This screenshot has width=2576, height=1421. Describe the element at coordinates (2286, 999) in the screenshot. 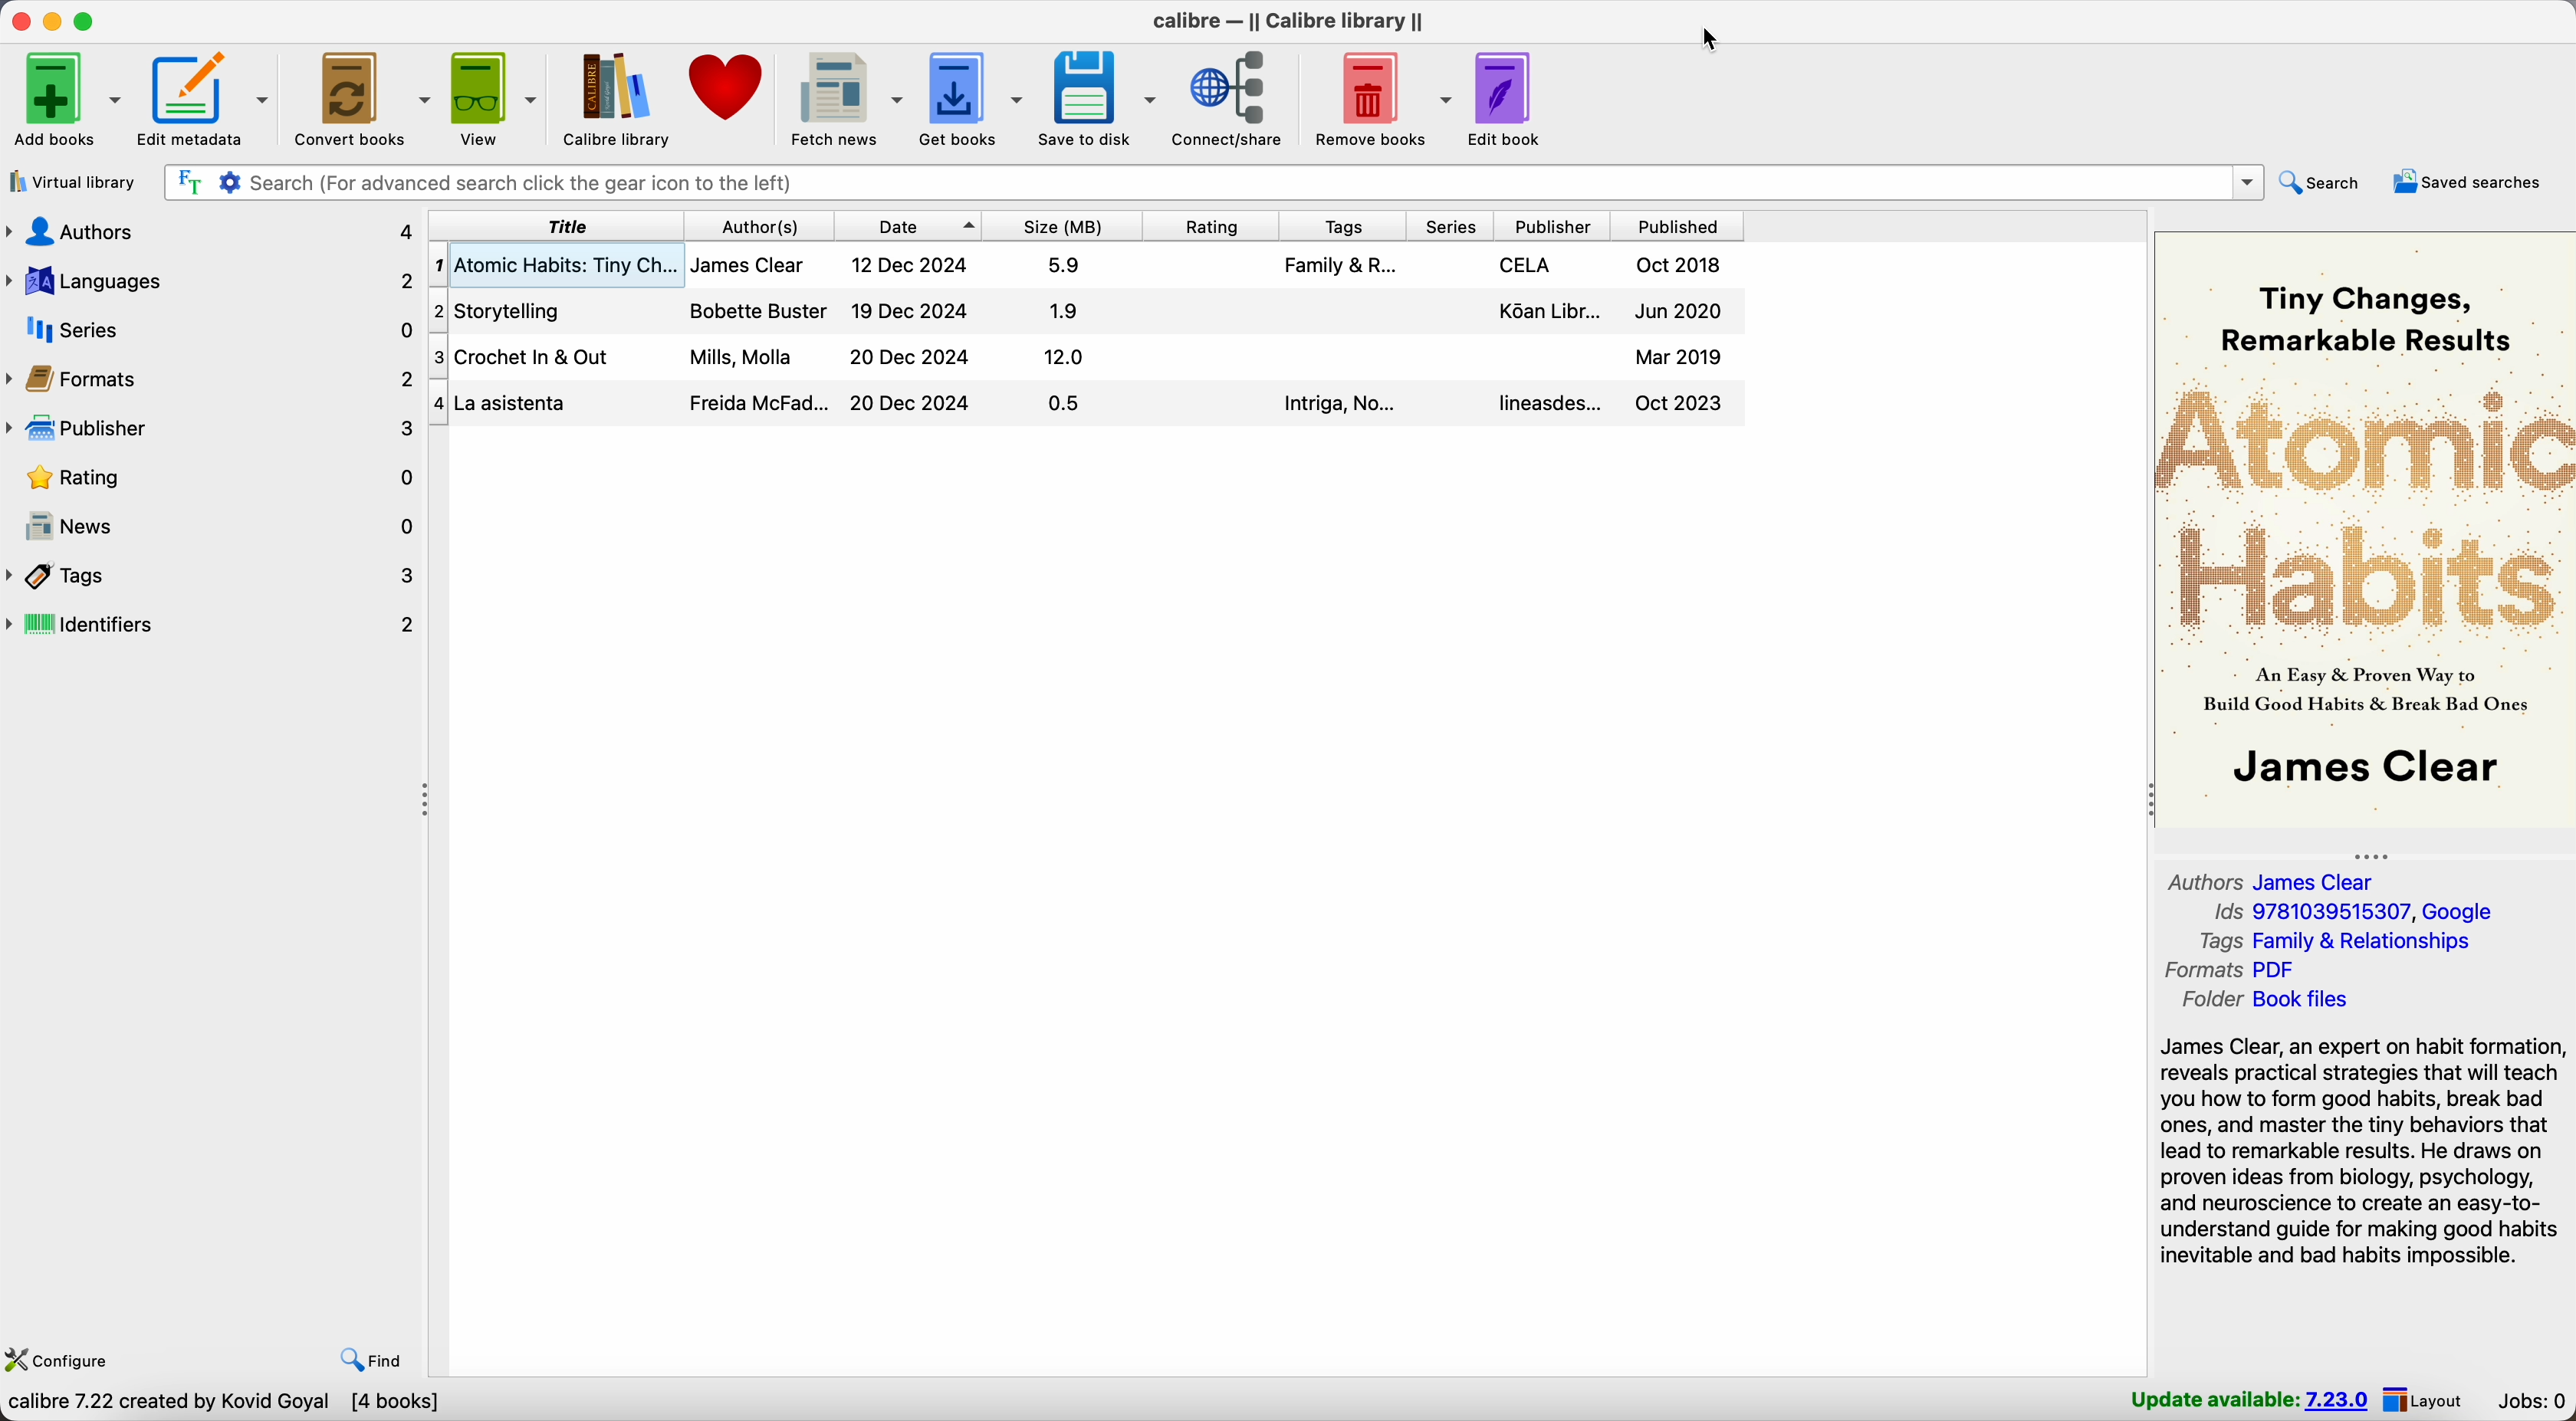

I see `folder Book files` at that location.